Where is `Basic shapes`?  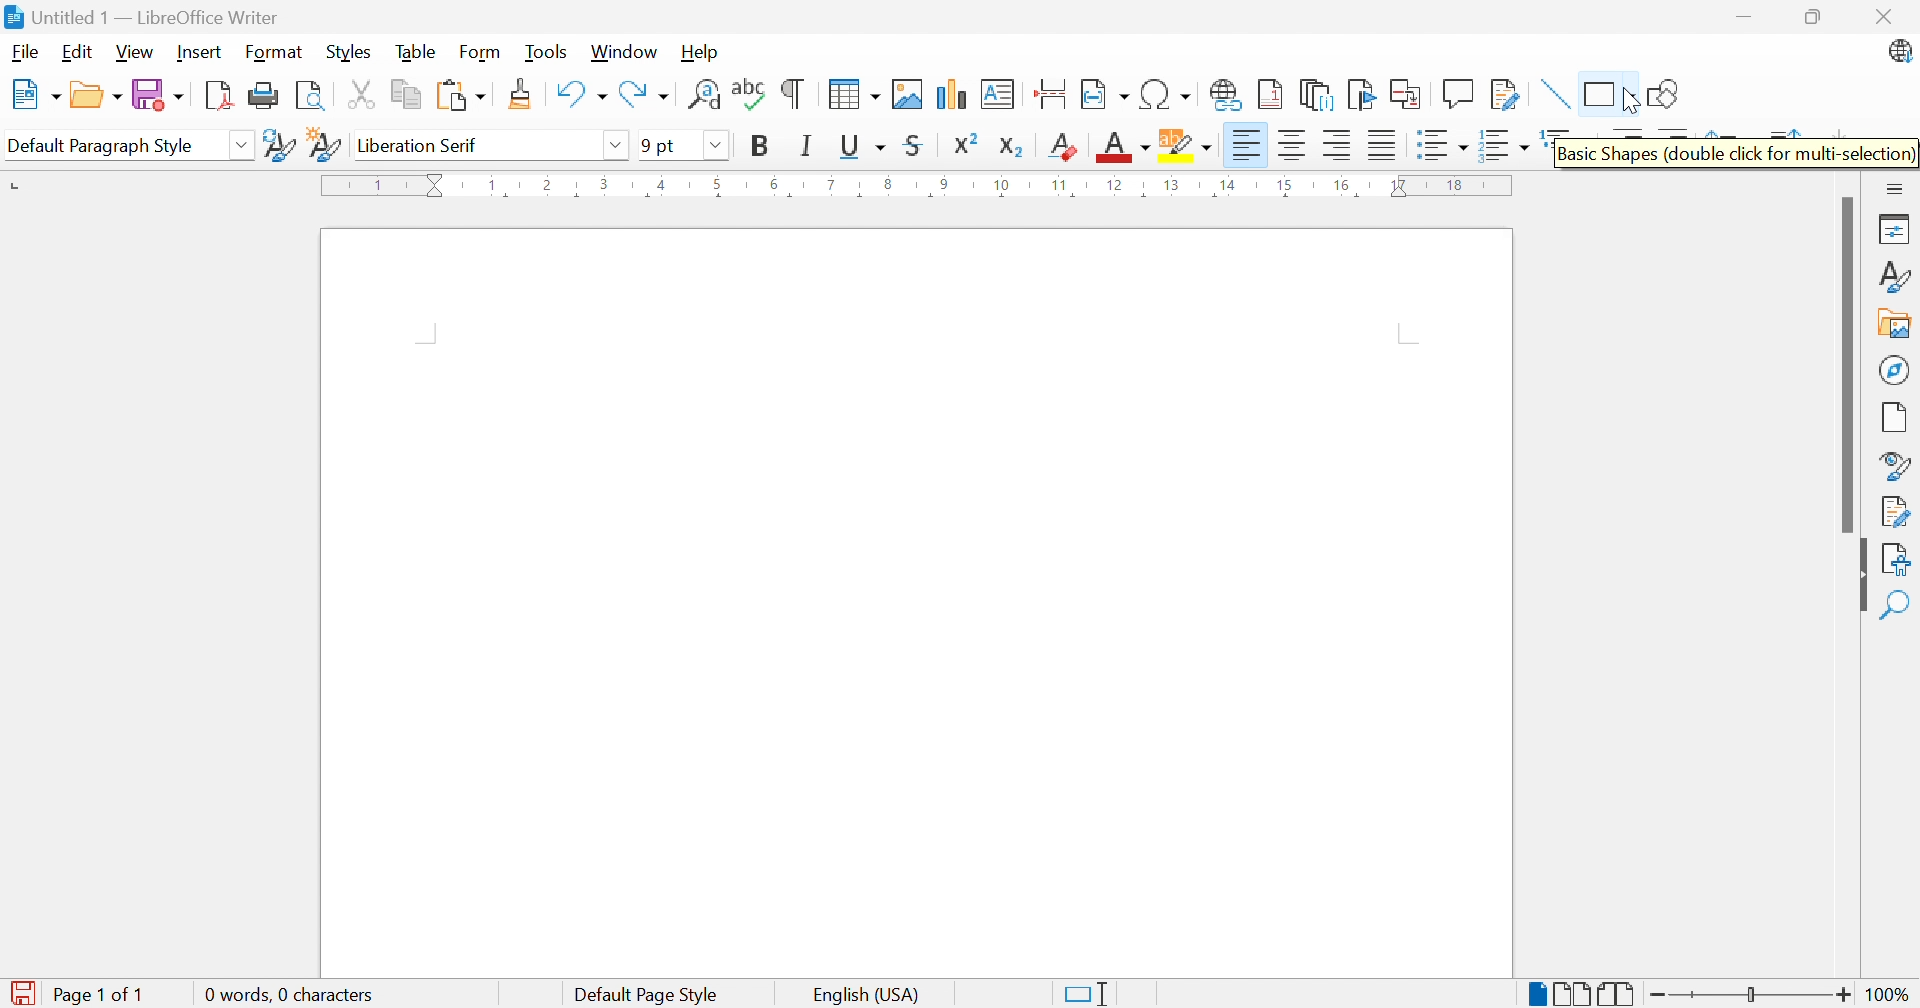 Basic shapes is located at coordinates (1607, 92).